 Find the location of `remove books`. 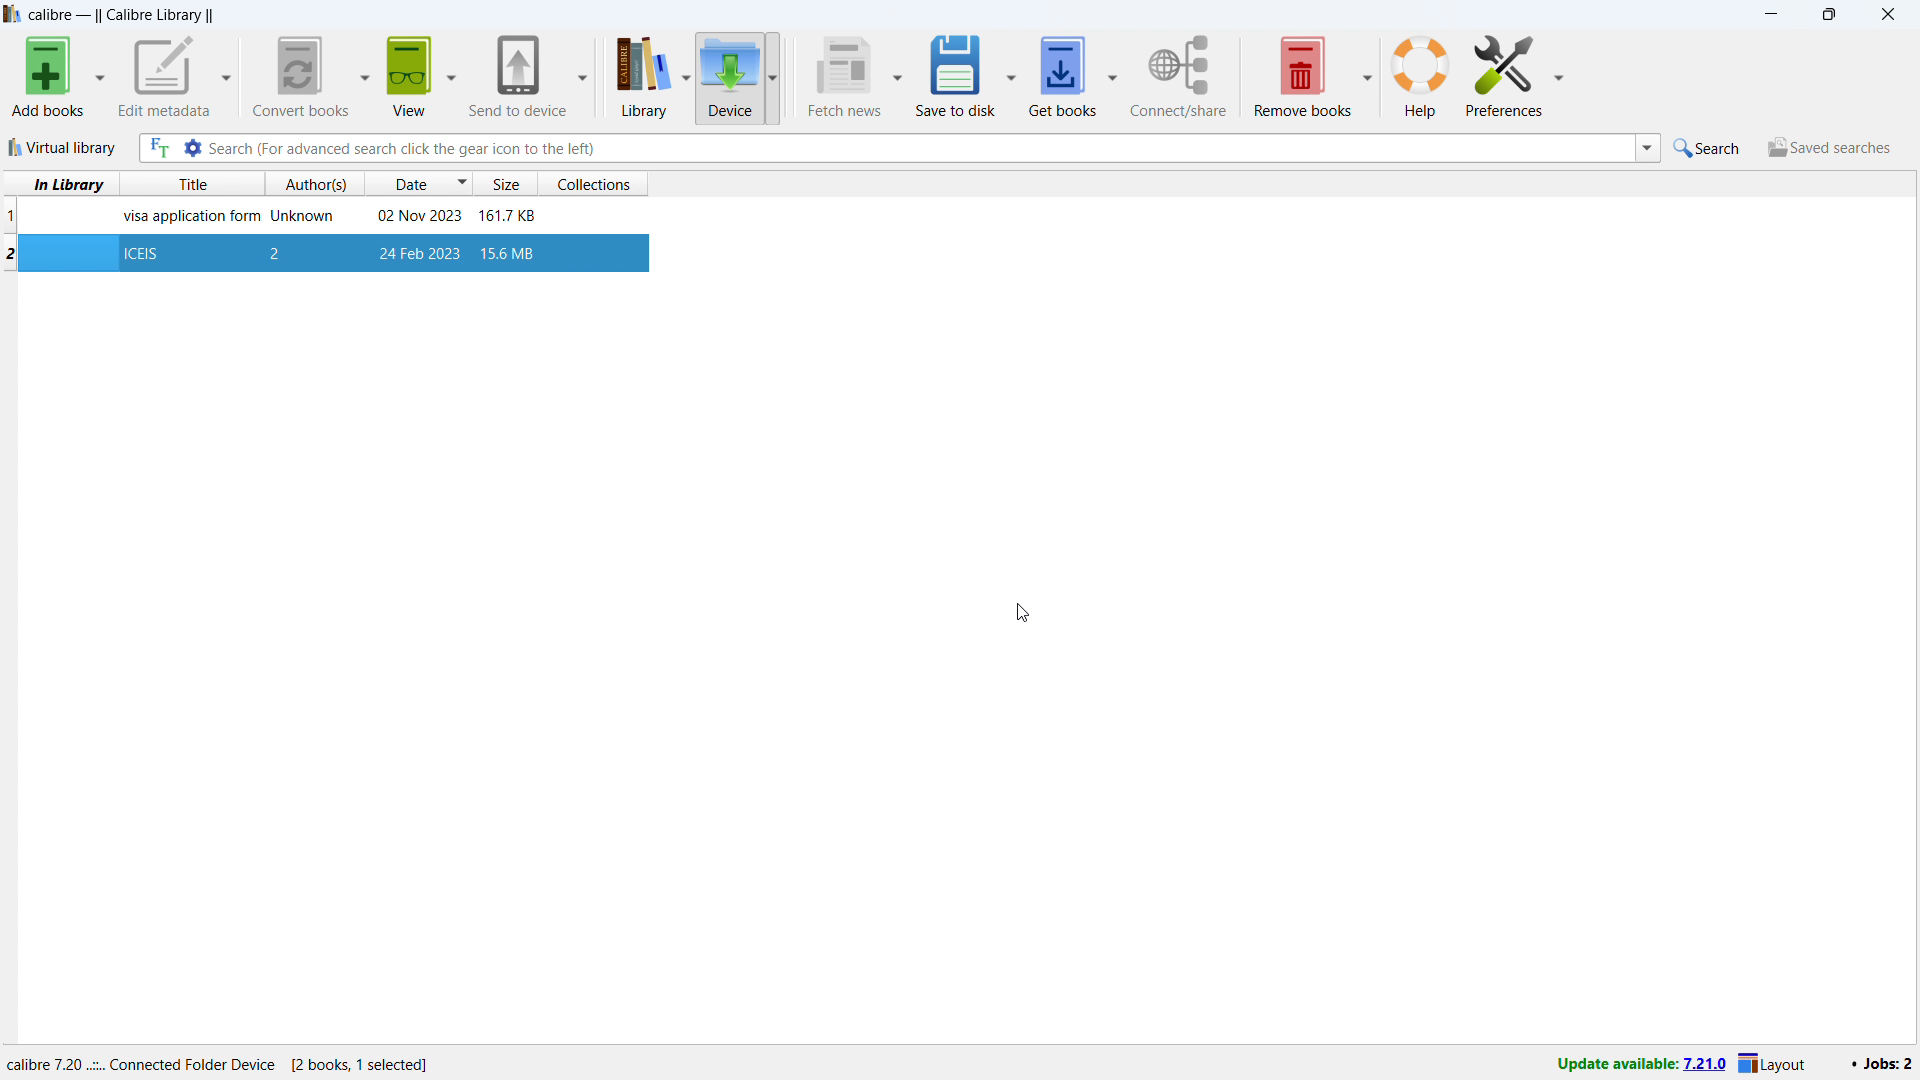

remove books is located at coordinates (1302, 74).